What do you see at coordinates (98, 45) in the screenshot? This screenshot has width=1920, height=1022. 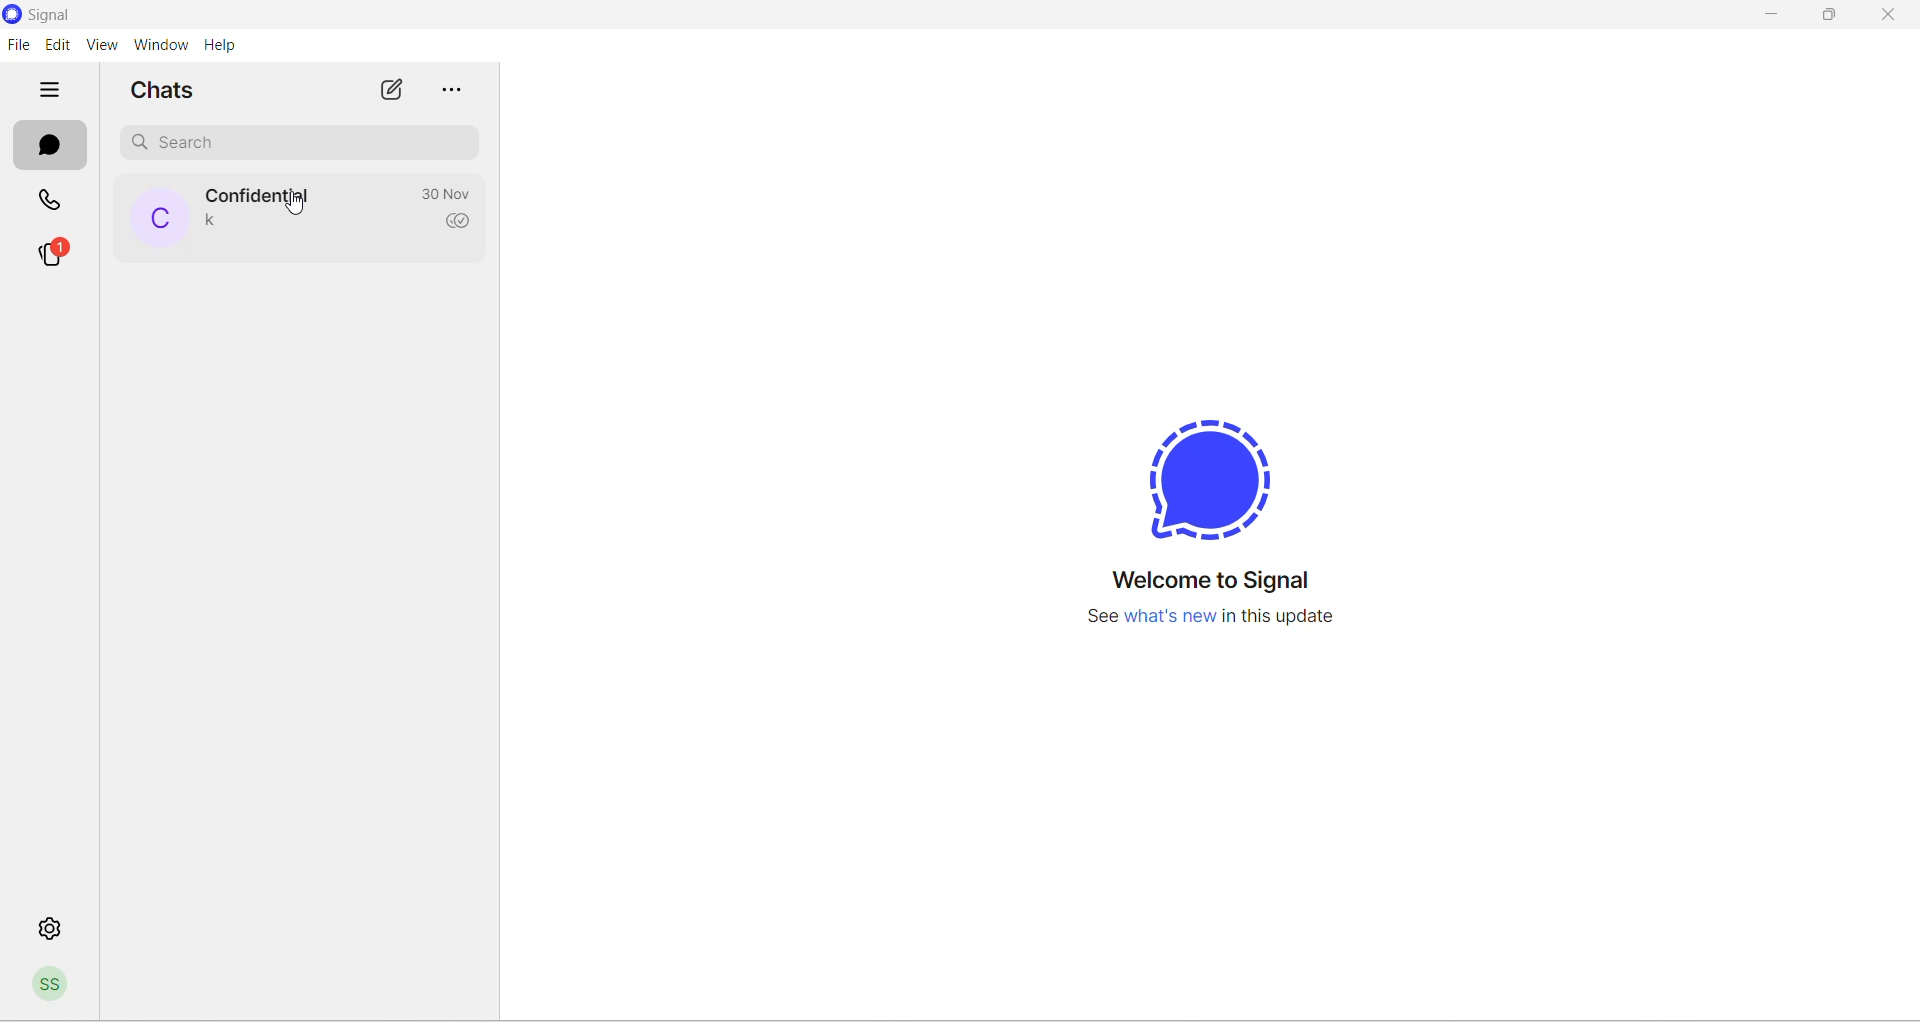 I see `view` at bounding box center [98, 45].